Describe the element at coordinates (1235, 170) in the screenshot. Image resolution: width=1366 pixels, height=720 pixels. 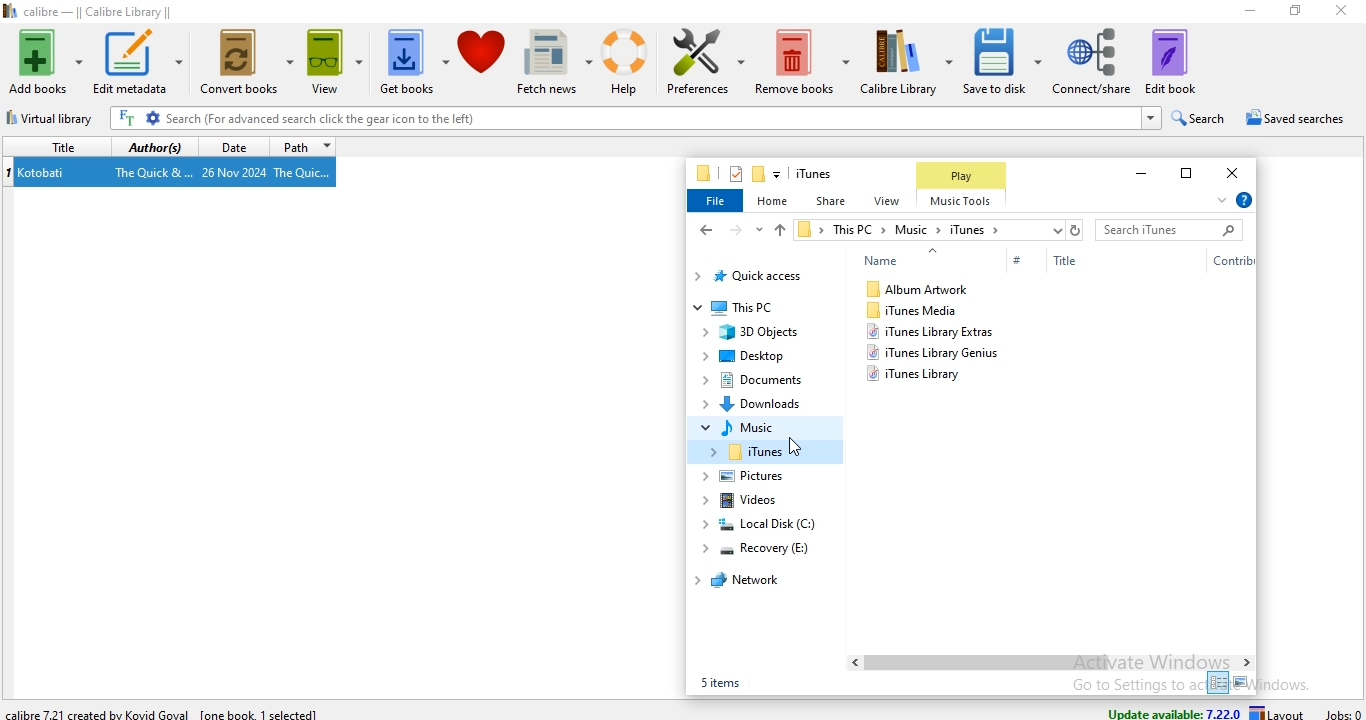
I see `close` at that location.